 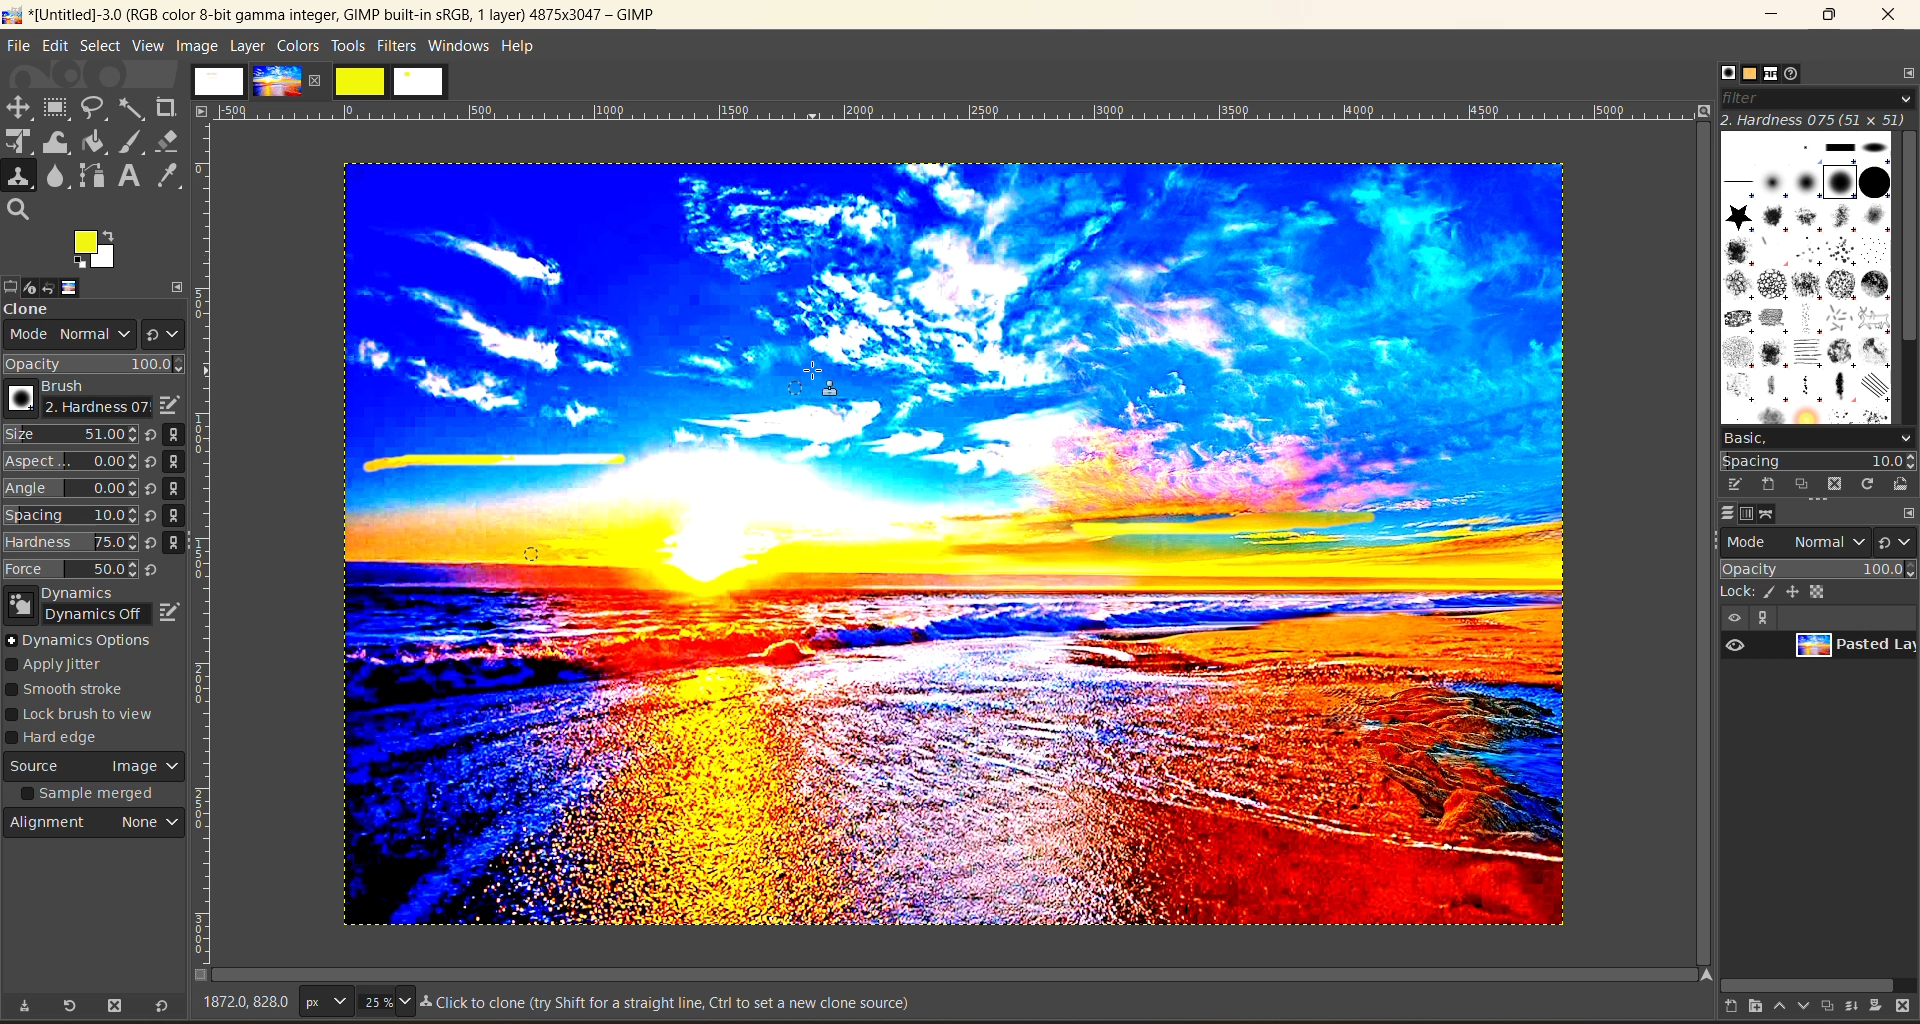 I want to click on color picker tool, so click(x=171, y=175).